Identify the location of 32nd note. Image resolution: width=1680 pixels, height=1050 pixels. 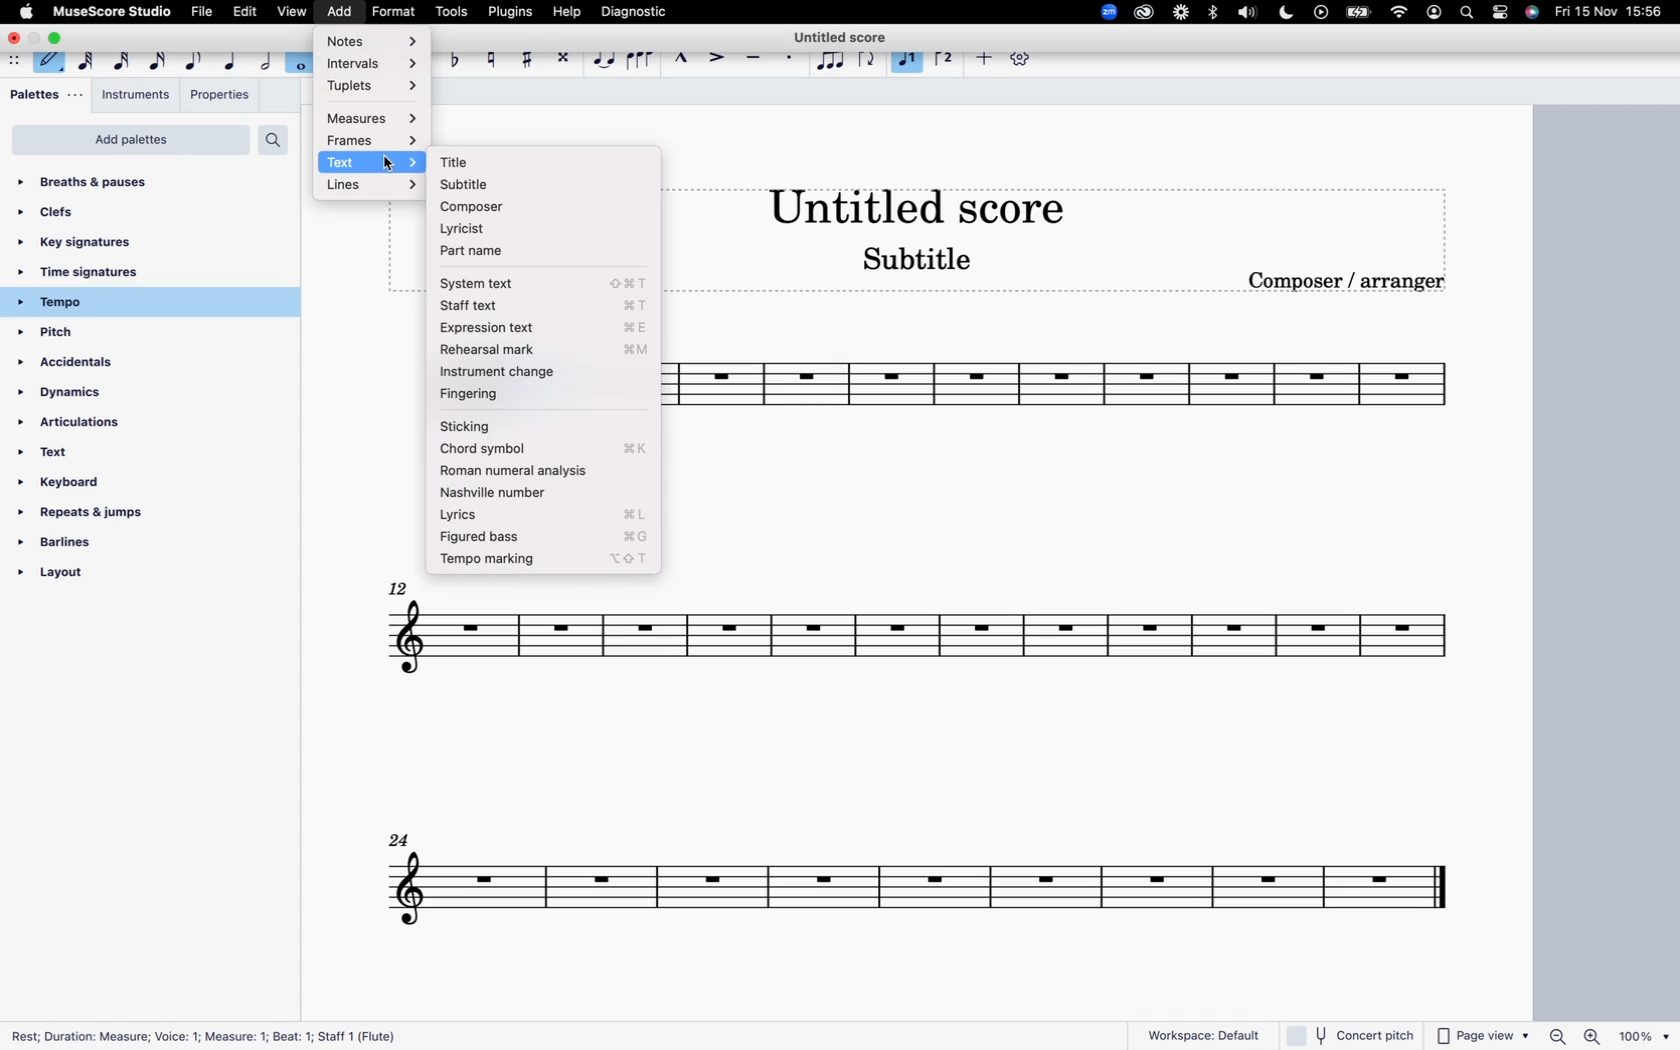
(118, 57).